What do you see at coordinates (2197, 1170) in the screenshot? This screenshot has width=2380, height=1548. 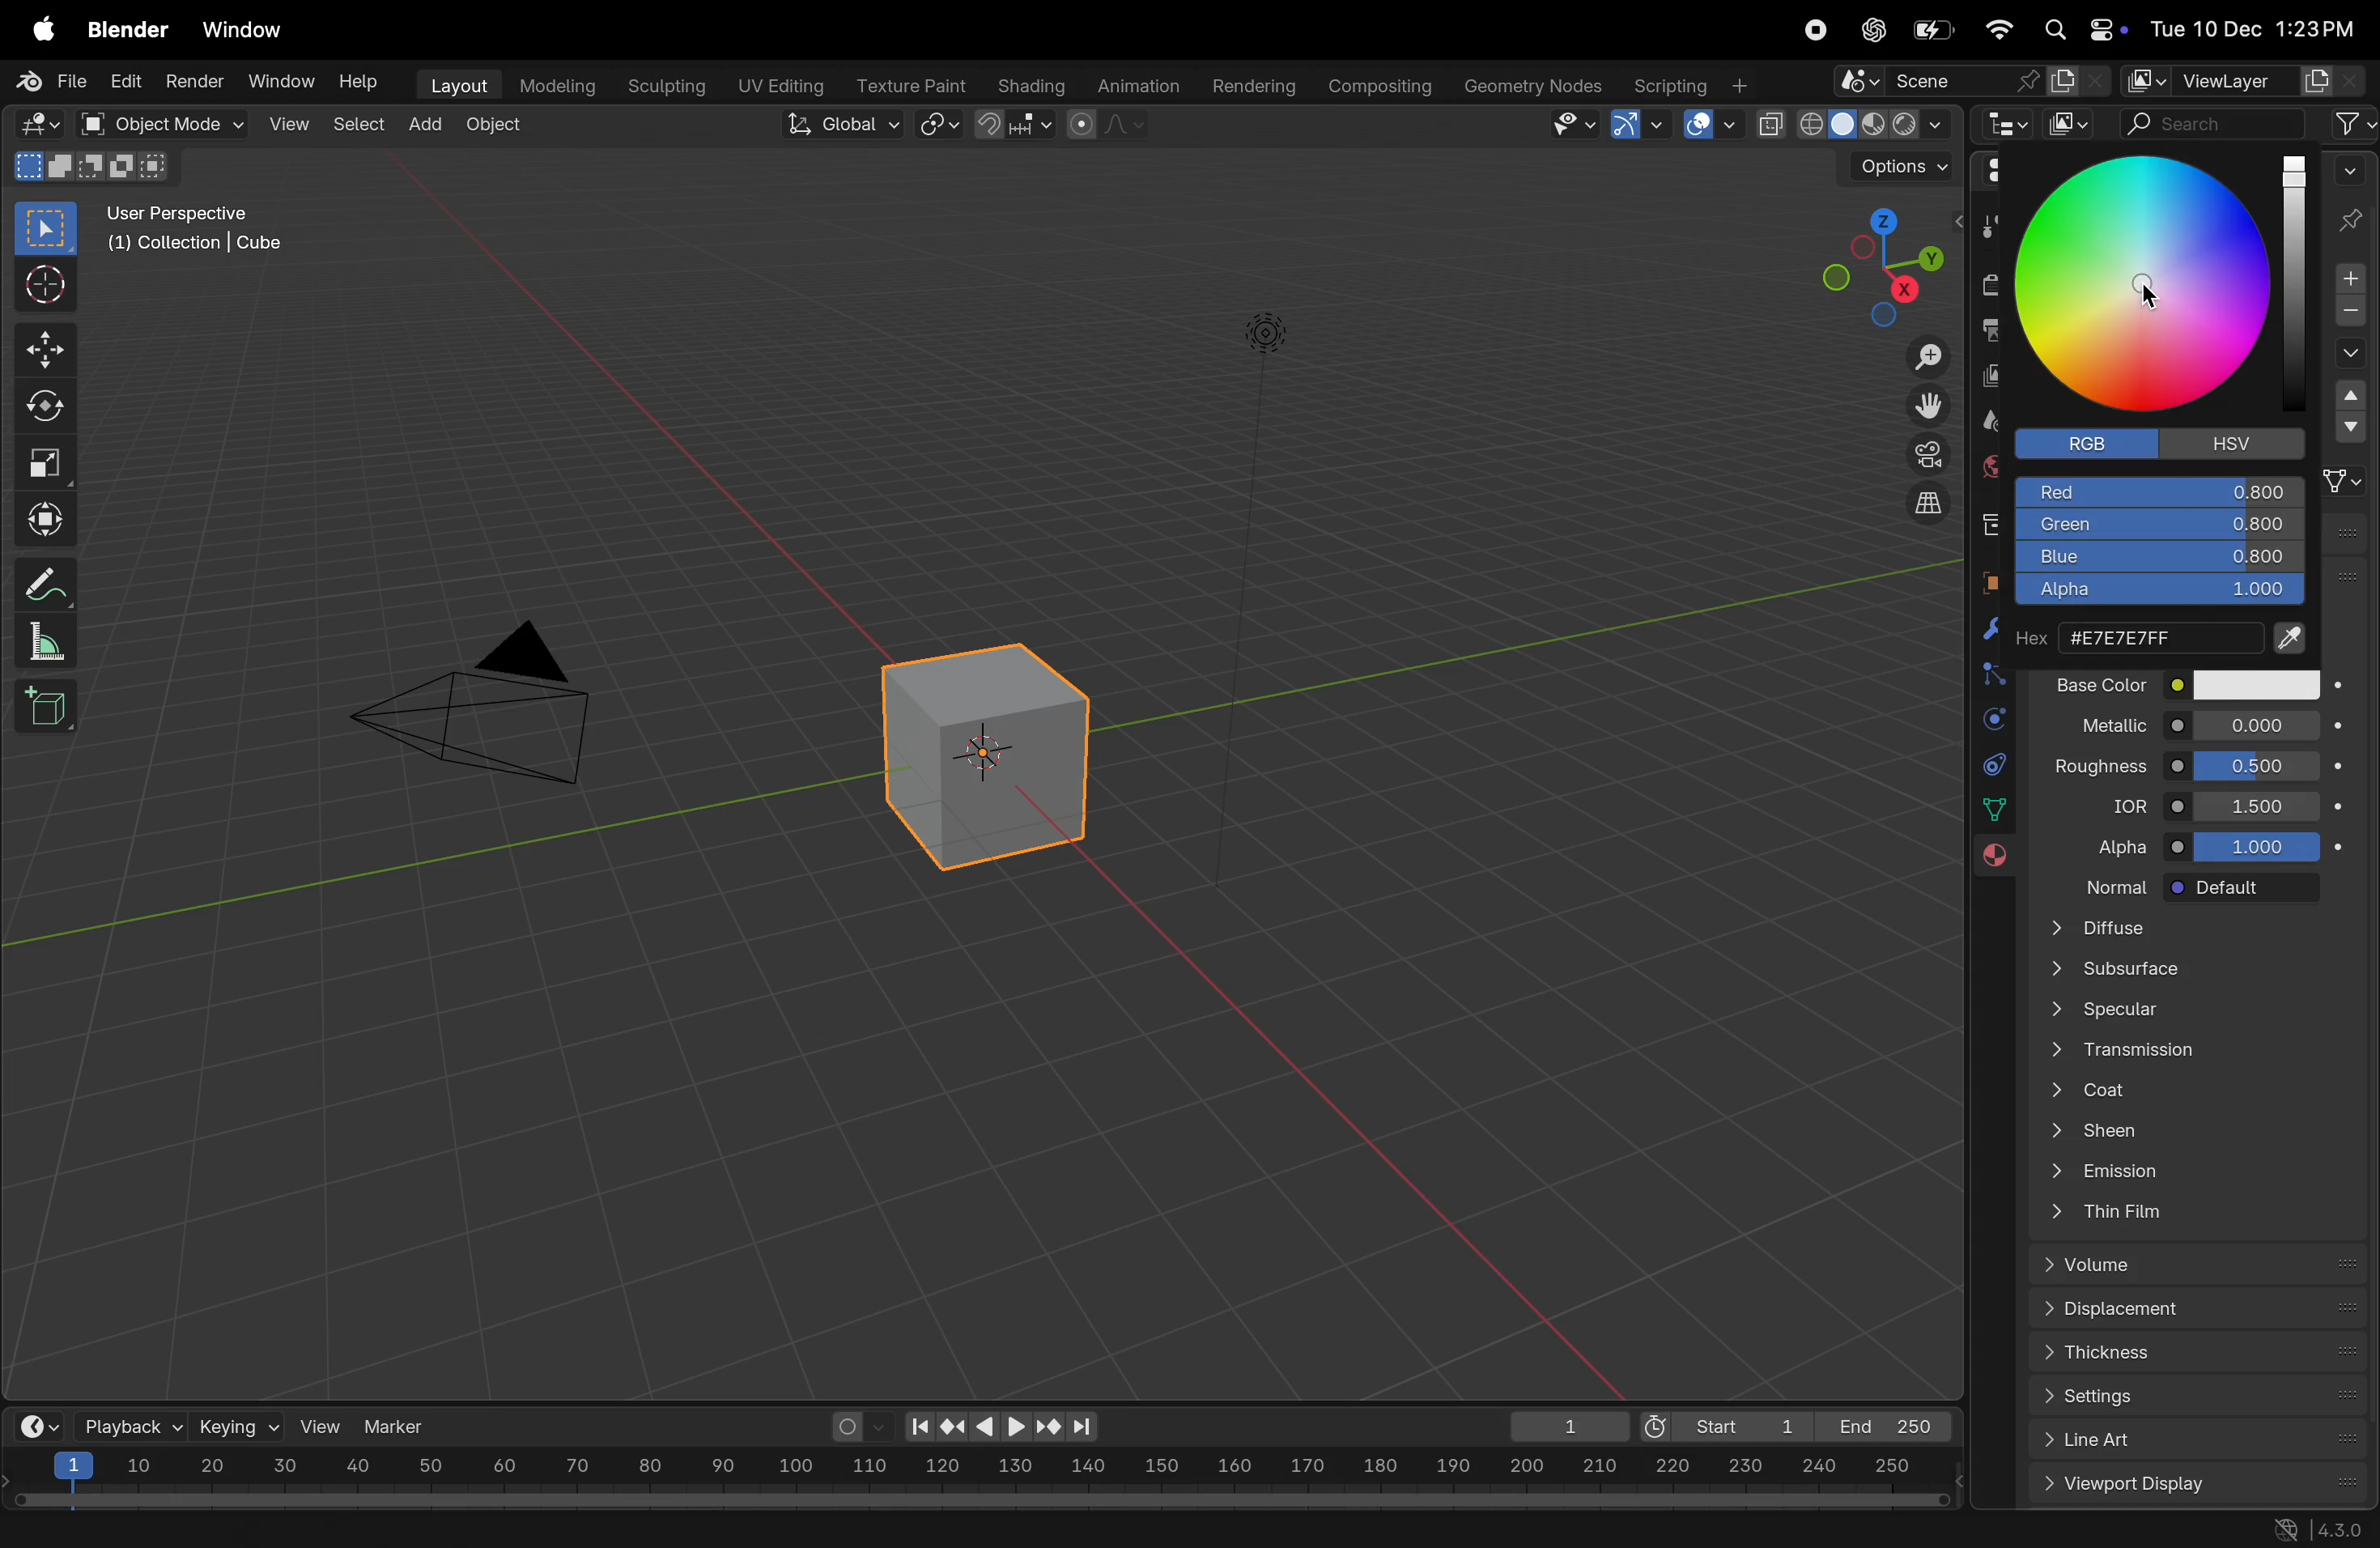 I see `emission` at bounding box center [2197, 1170].